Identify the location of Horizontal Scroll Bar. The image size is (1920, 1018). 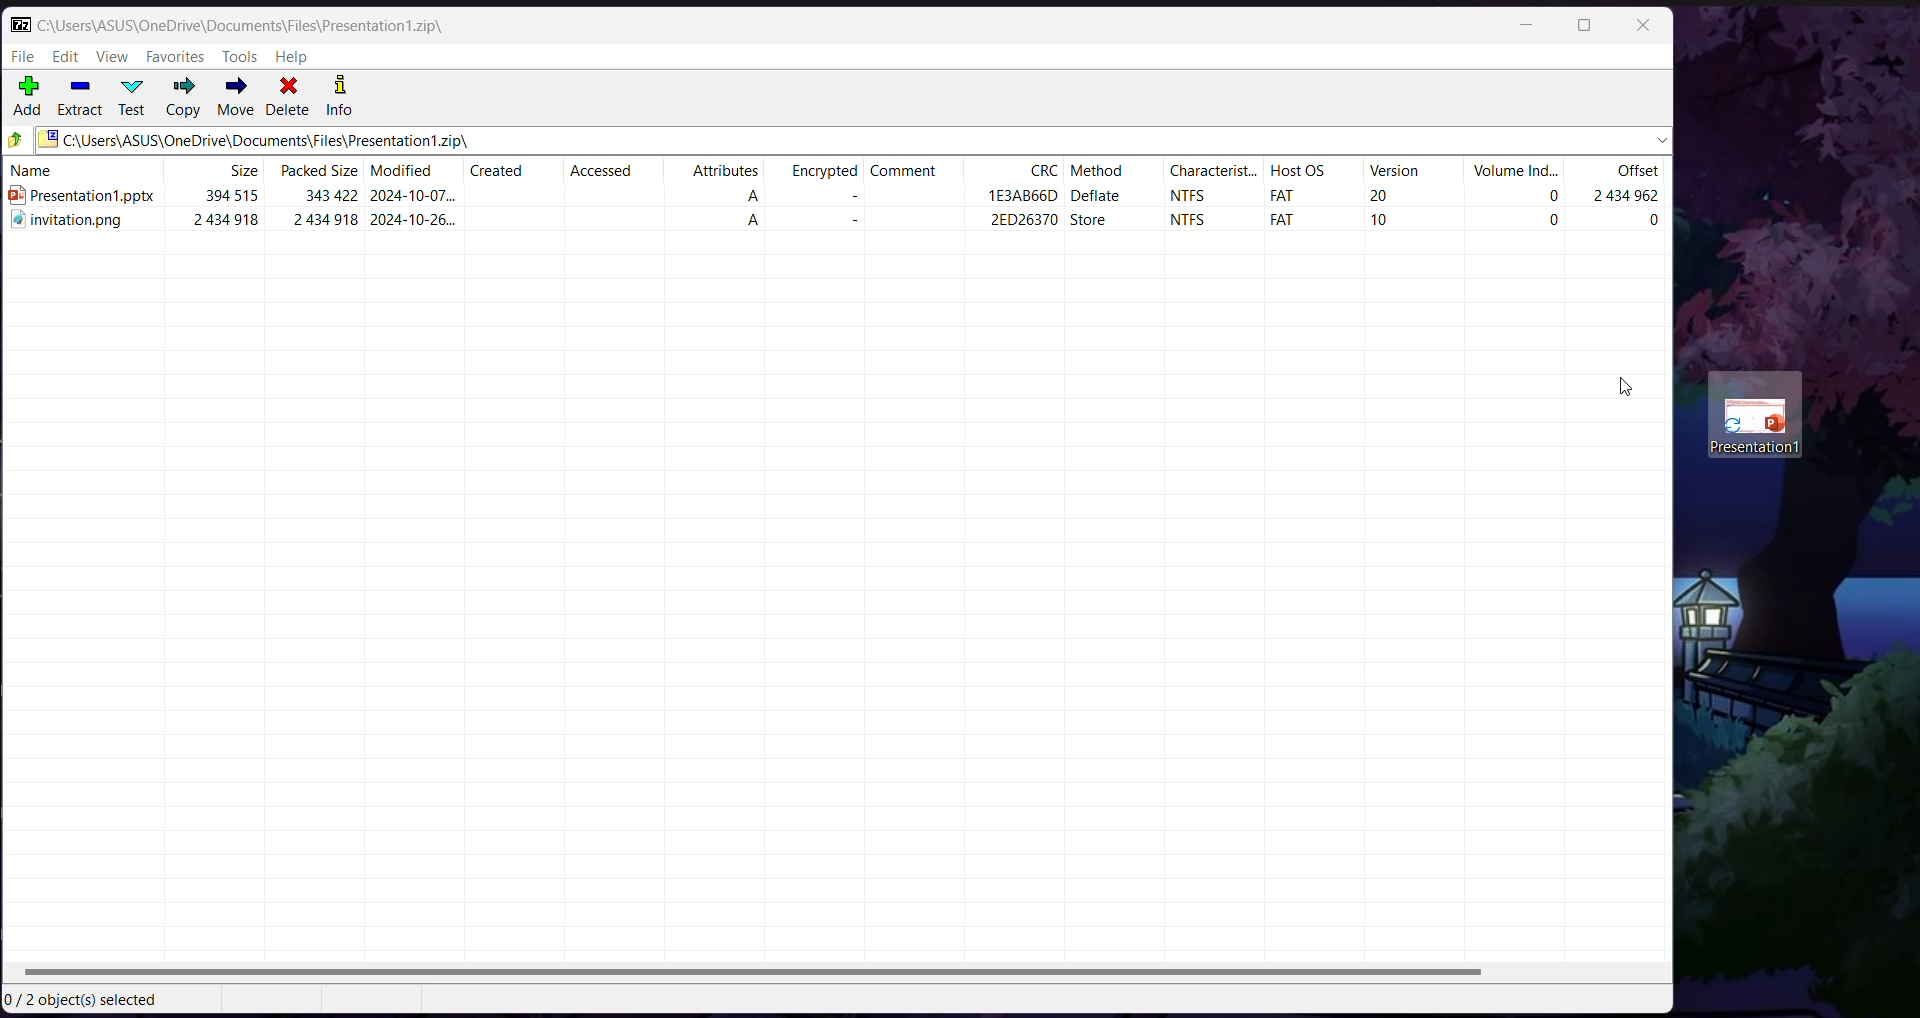
(837, 973).